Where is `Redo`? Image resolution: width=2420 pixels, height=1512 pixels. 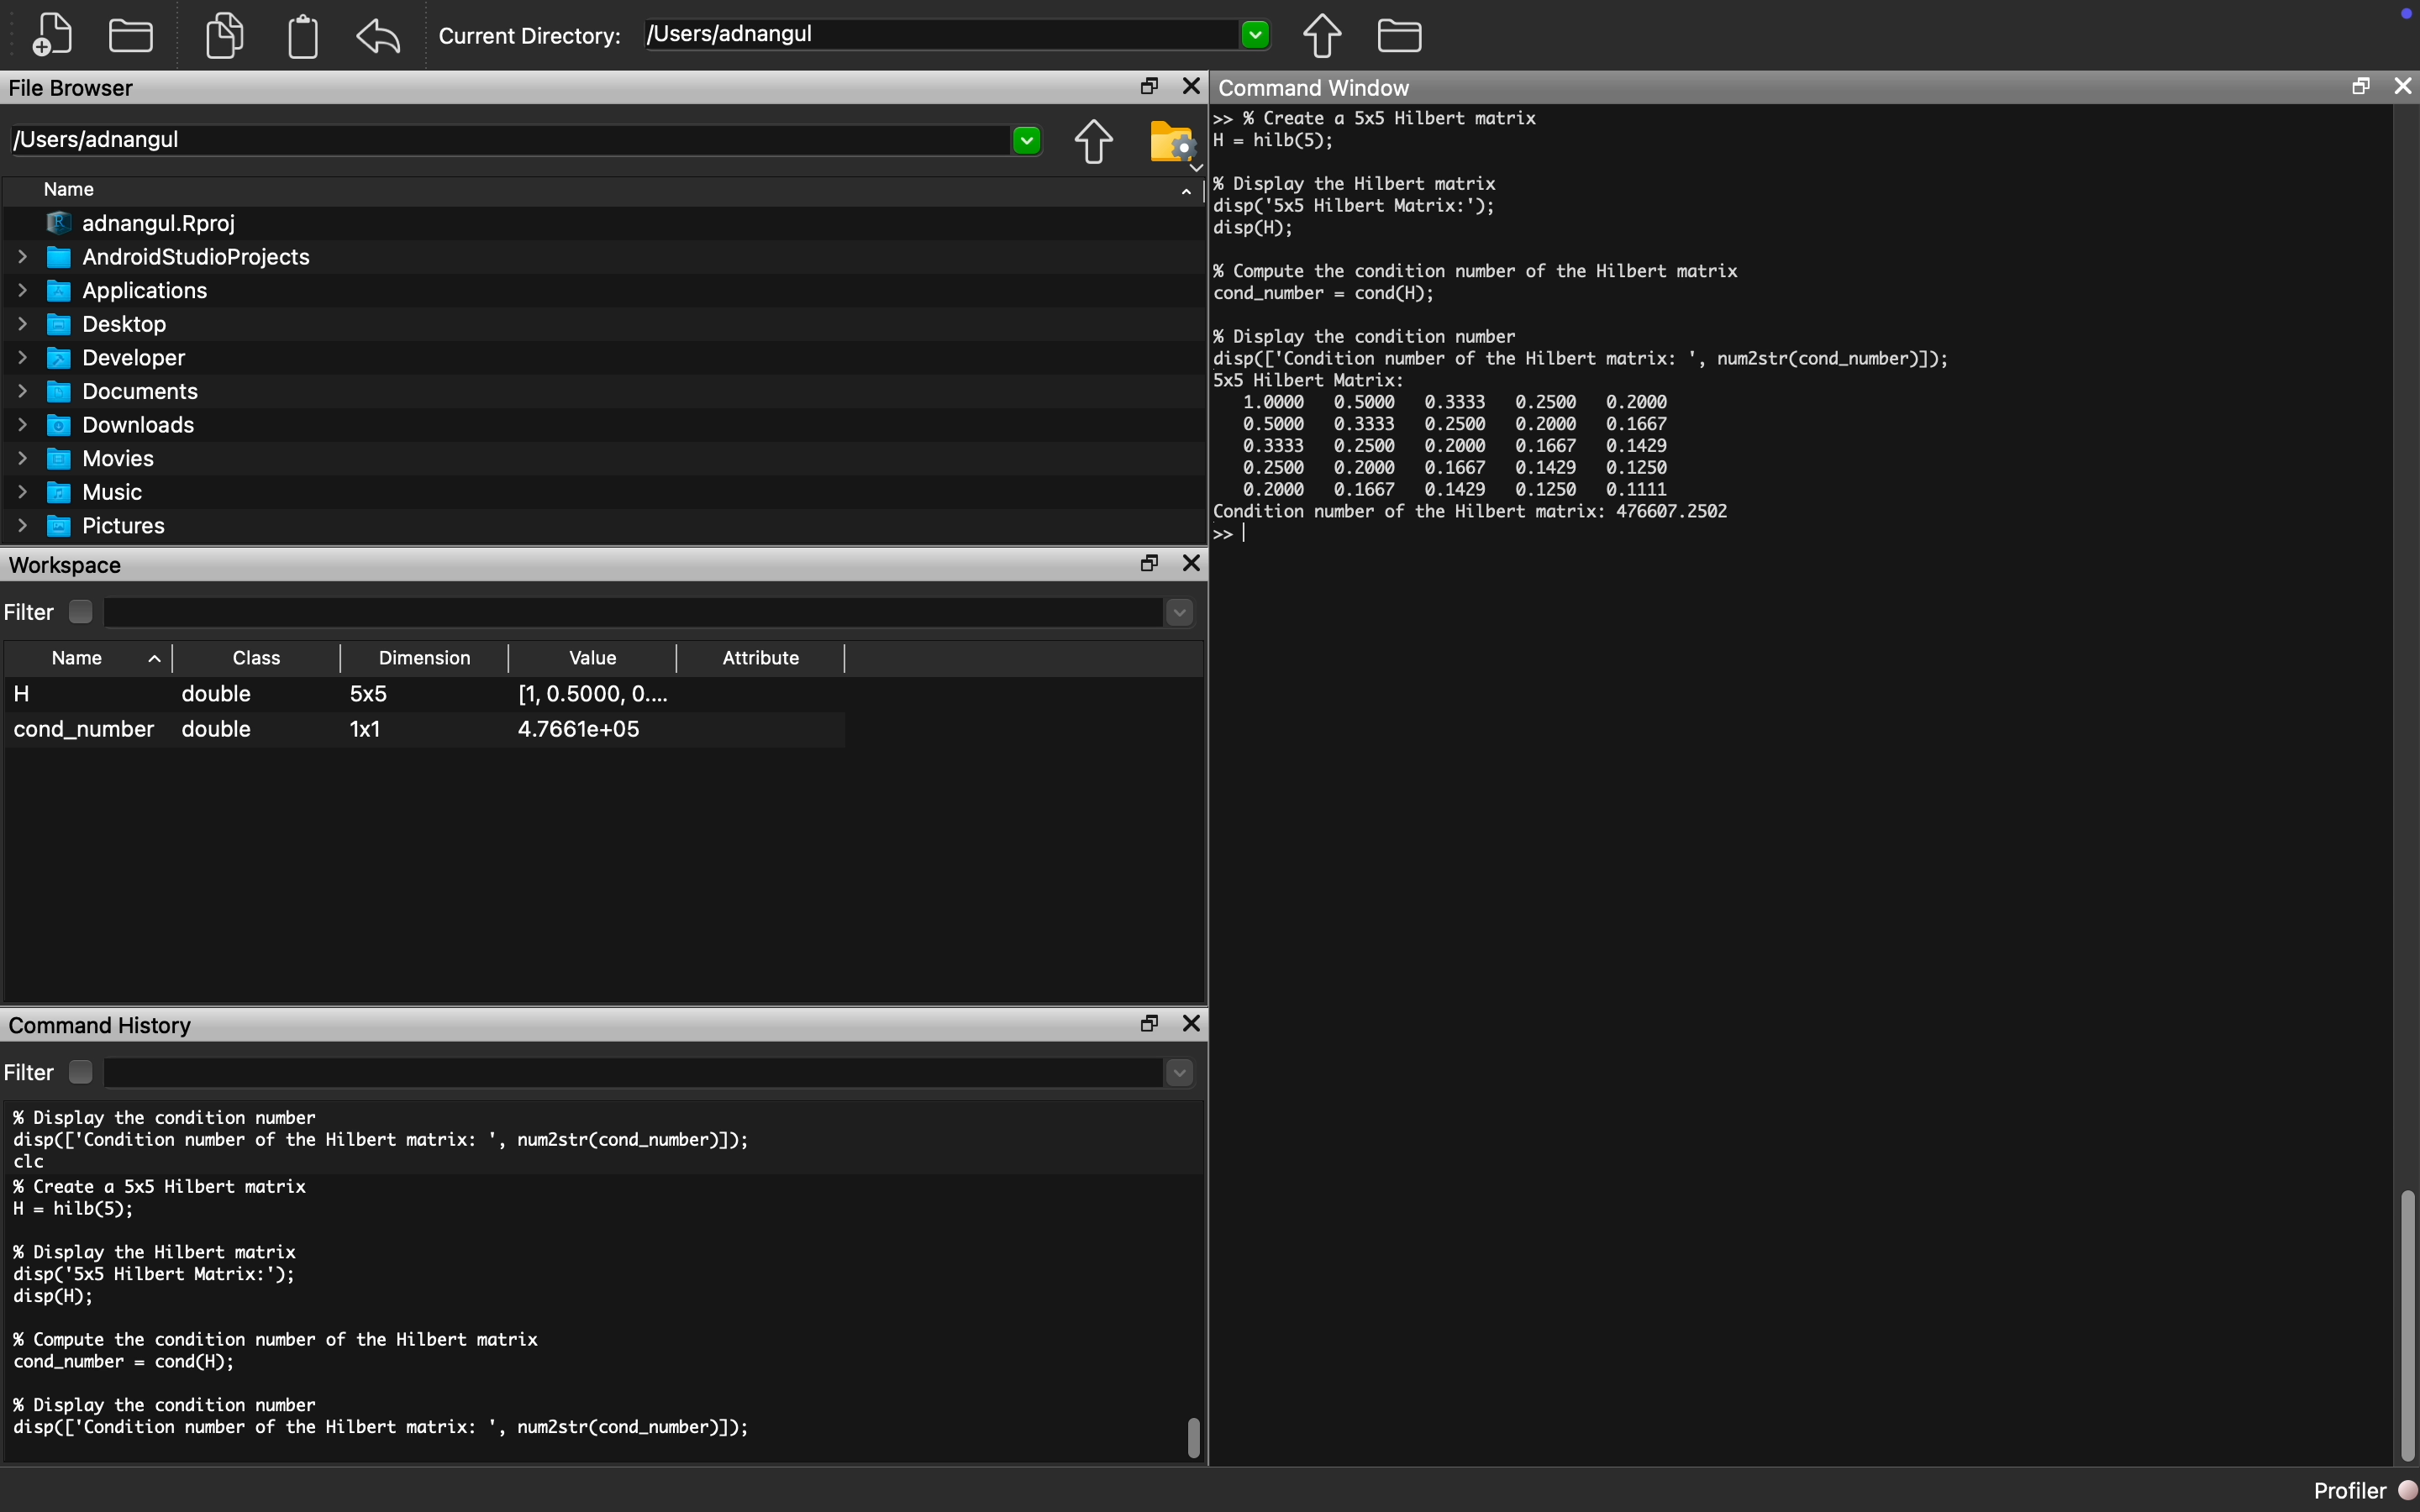 Redo is located at coordinates (381, 36).